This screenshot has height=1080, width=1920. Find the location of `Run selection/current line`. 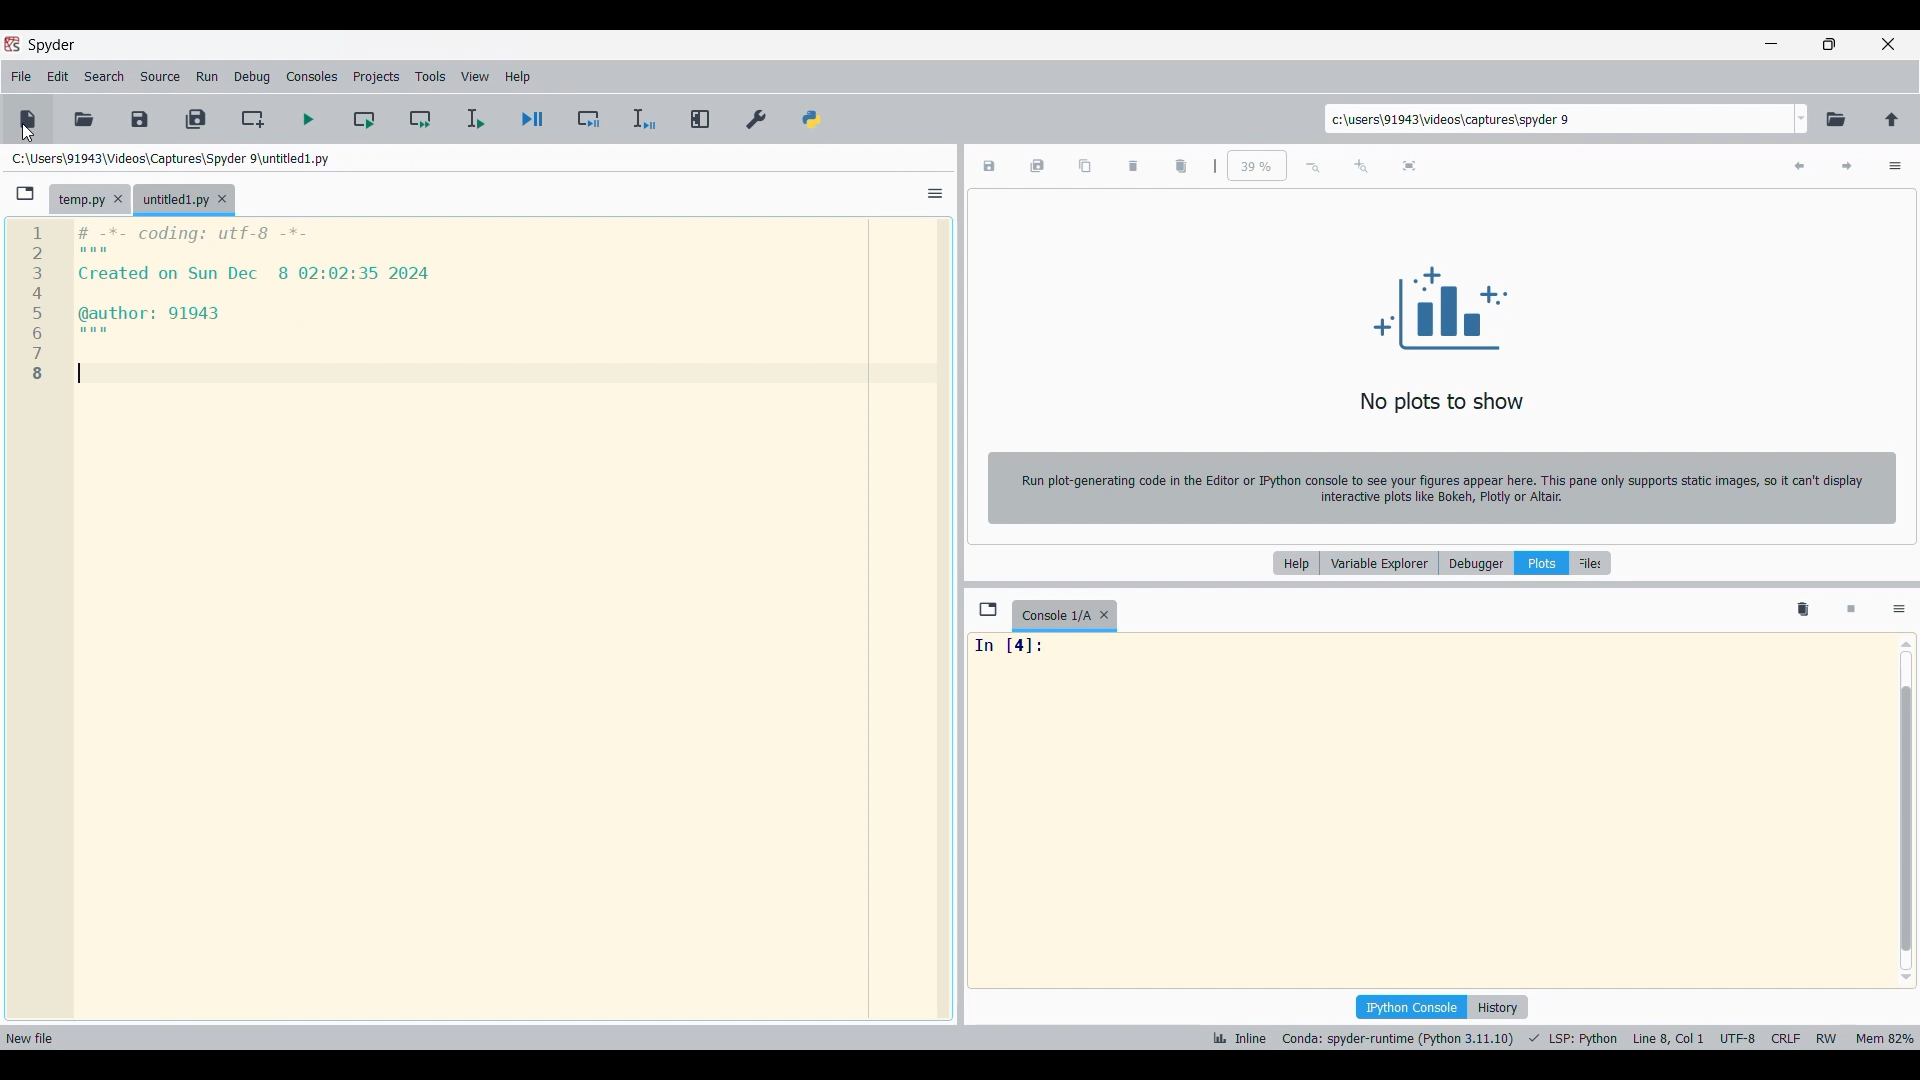

Run selection/current line is located at coordinates (475, 120).